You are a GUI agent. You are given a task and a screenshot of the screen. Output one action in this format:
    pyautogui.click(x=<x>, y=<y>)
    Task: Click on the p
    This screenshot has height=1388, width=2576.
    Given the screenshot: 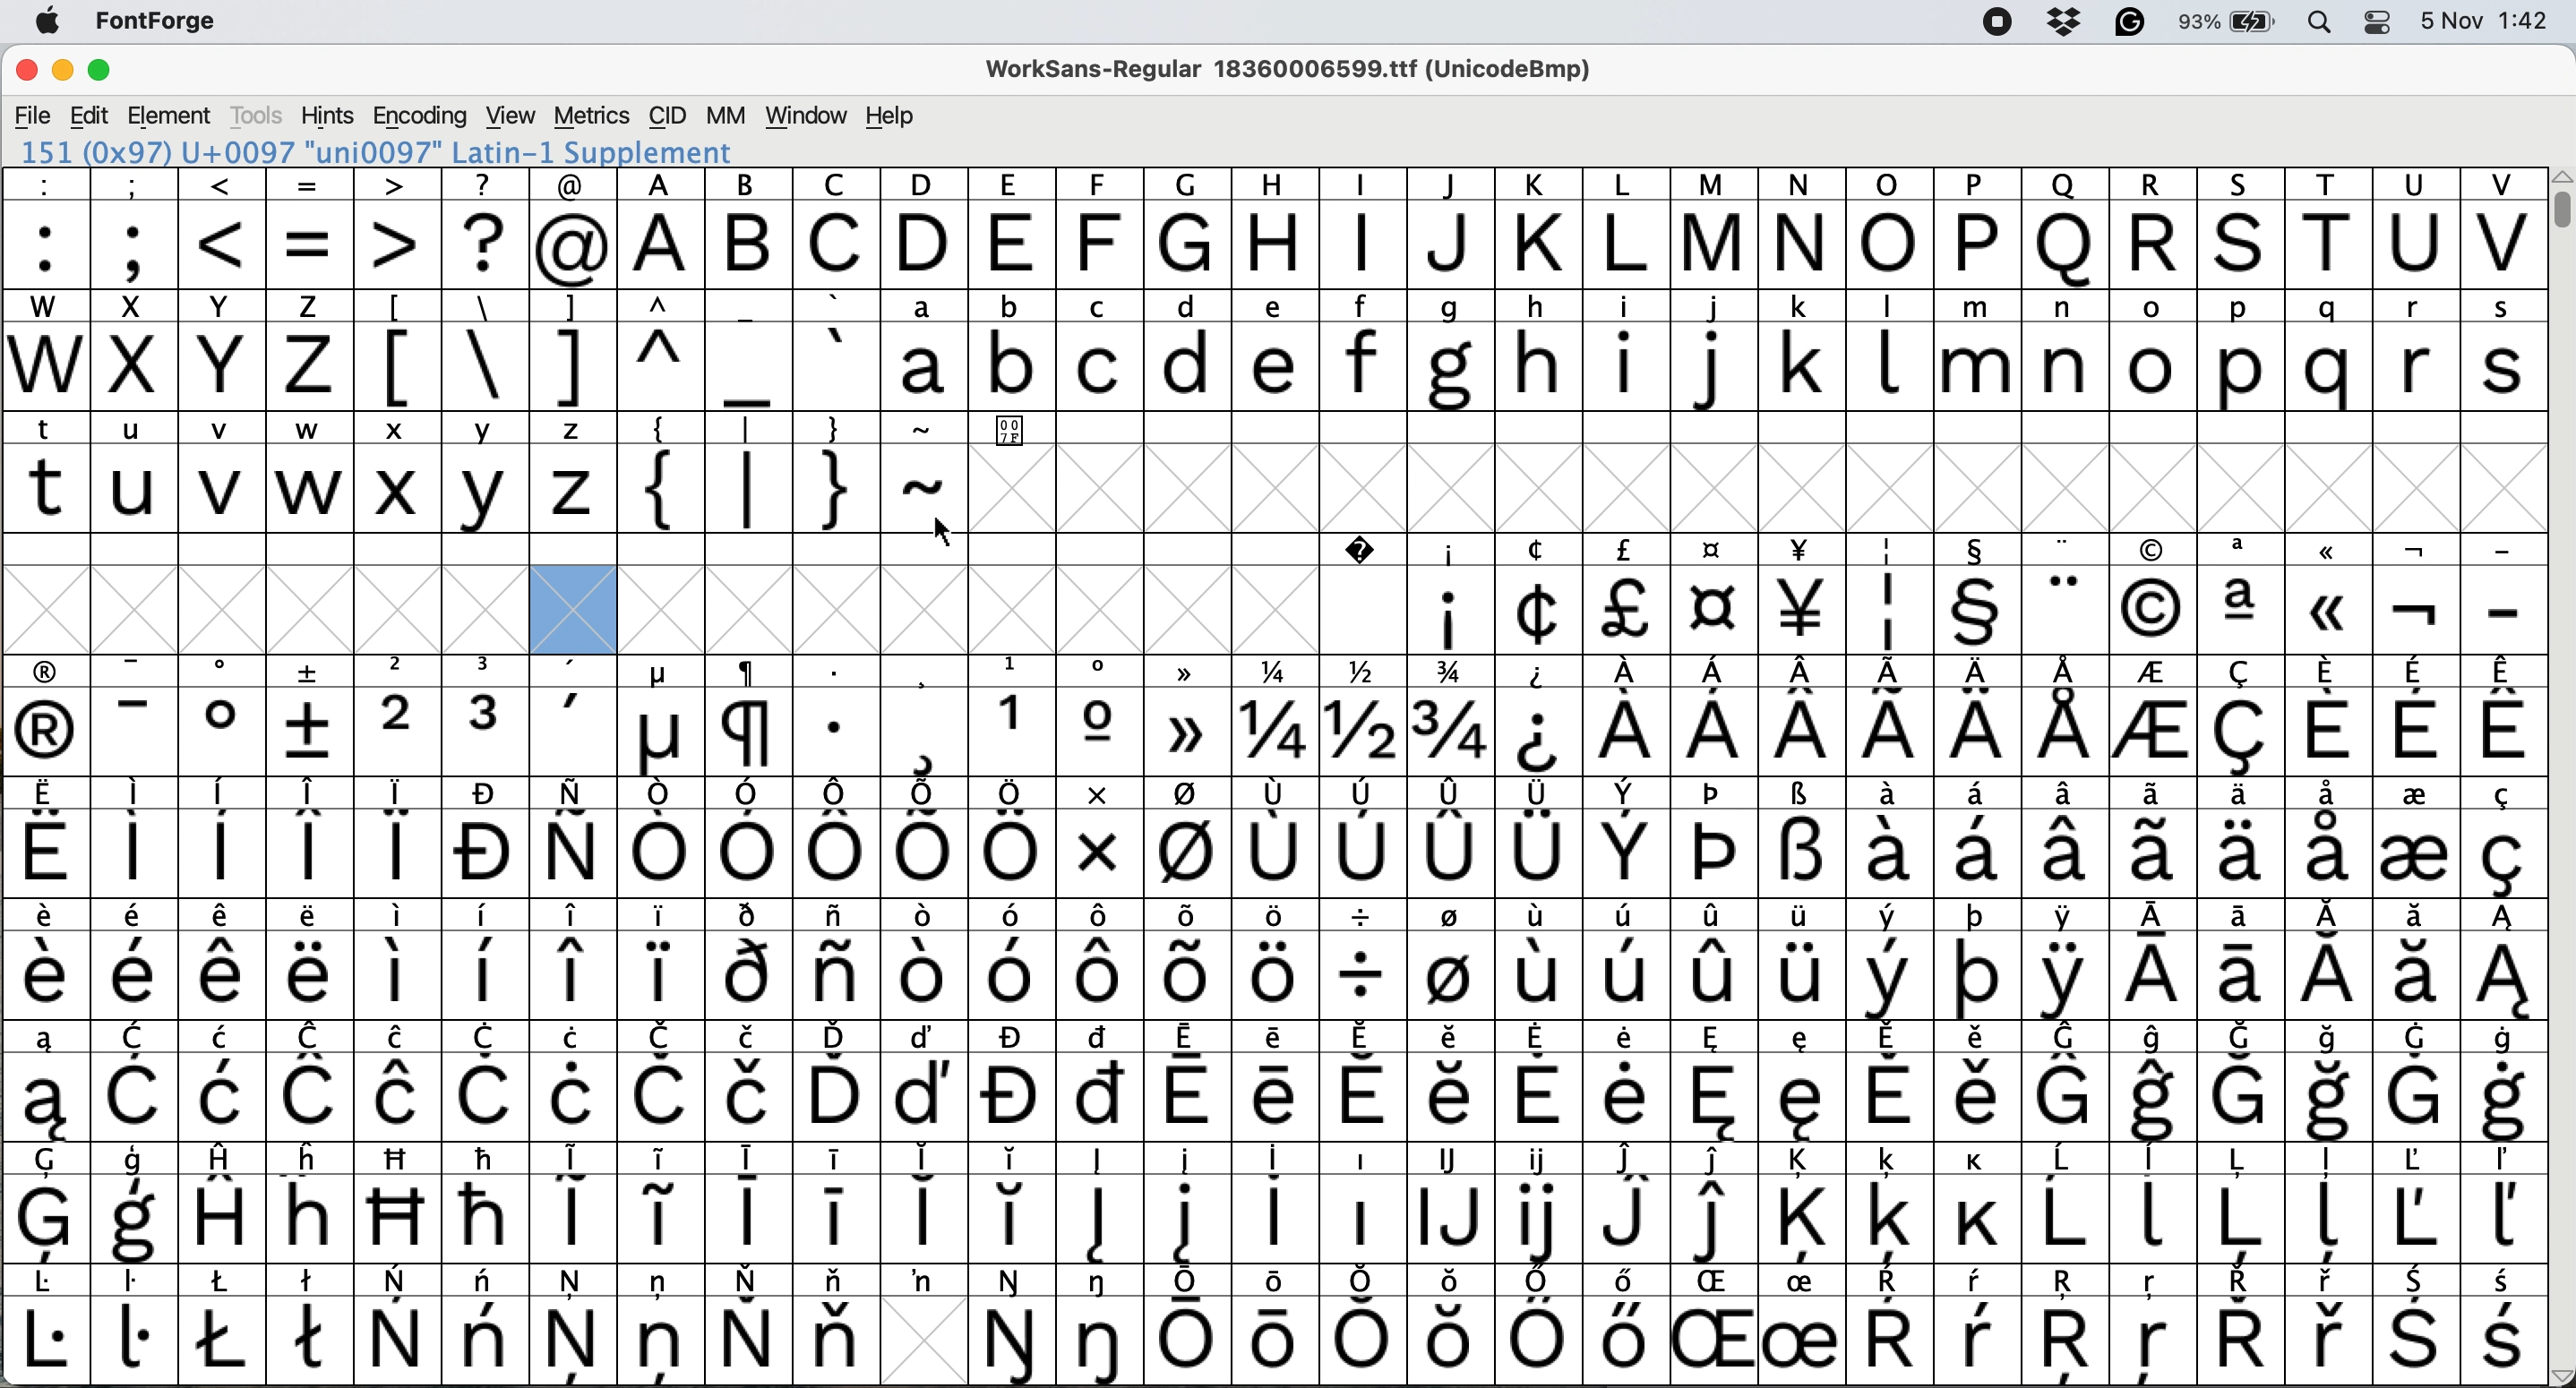 What is the action you would take?
    pyautogui.click(x=2242, y=354)
    